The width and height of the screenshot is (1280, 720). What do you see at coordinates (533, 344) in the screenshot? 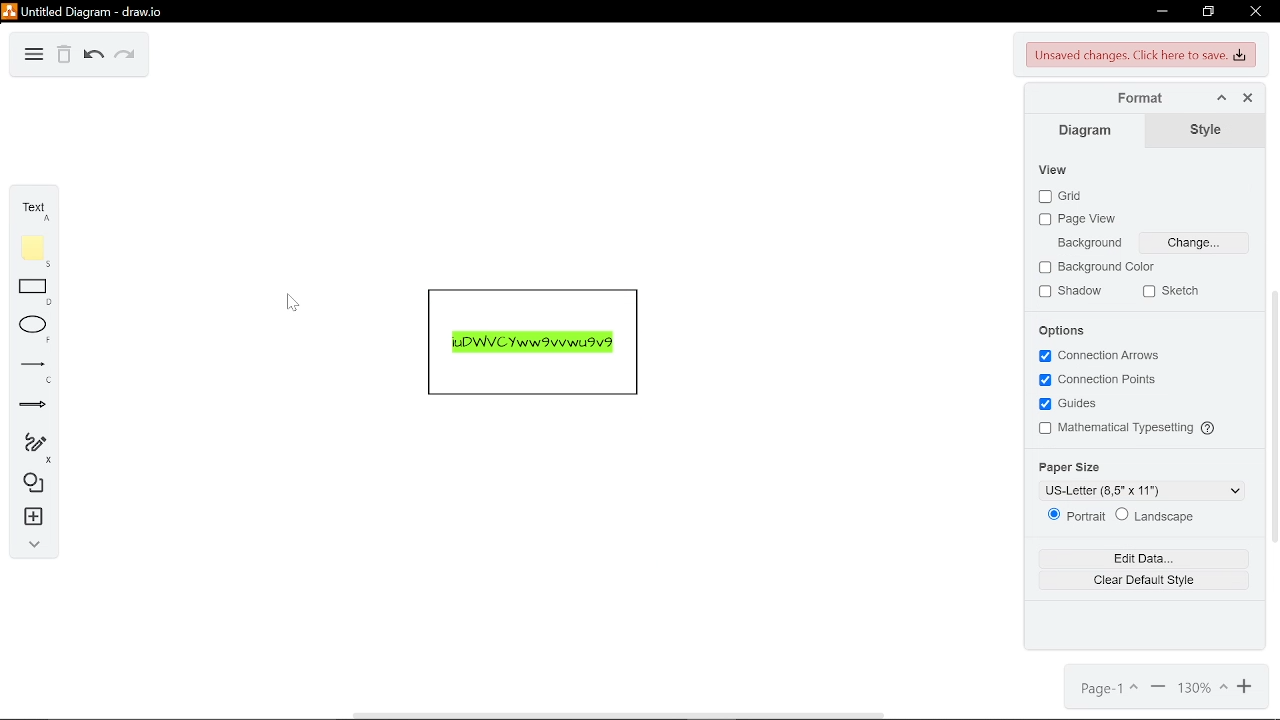
I see `iuDWVCYww9vvwu9v9` at bounding box center [533, 344].